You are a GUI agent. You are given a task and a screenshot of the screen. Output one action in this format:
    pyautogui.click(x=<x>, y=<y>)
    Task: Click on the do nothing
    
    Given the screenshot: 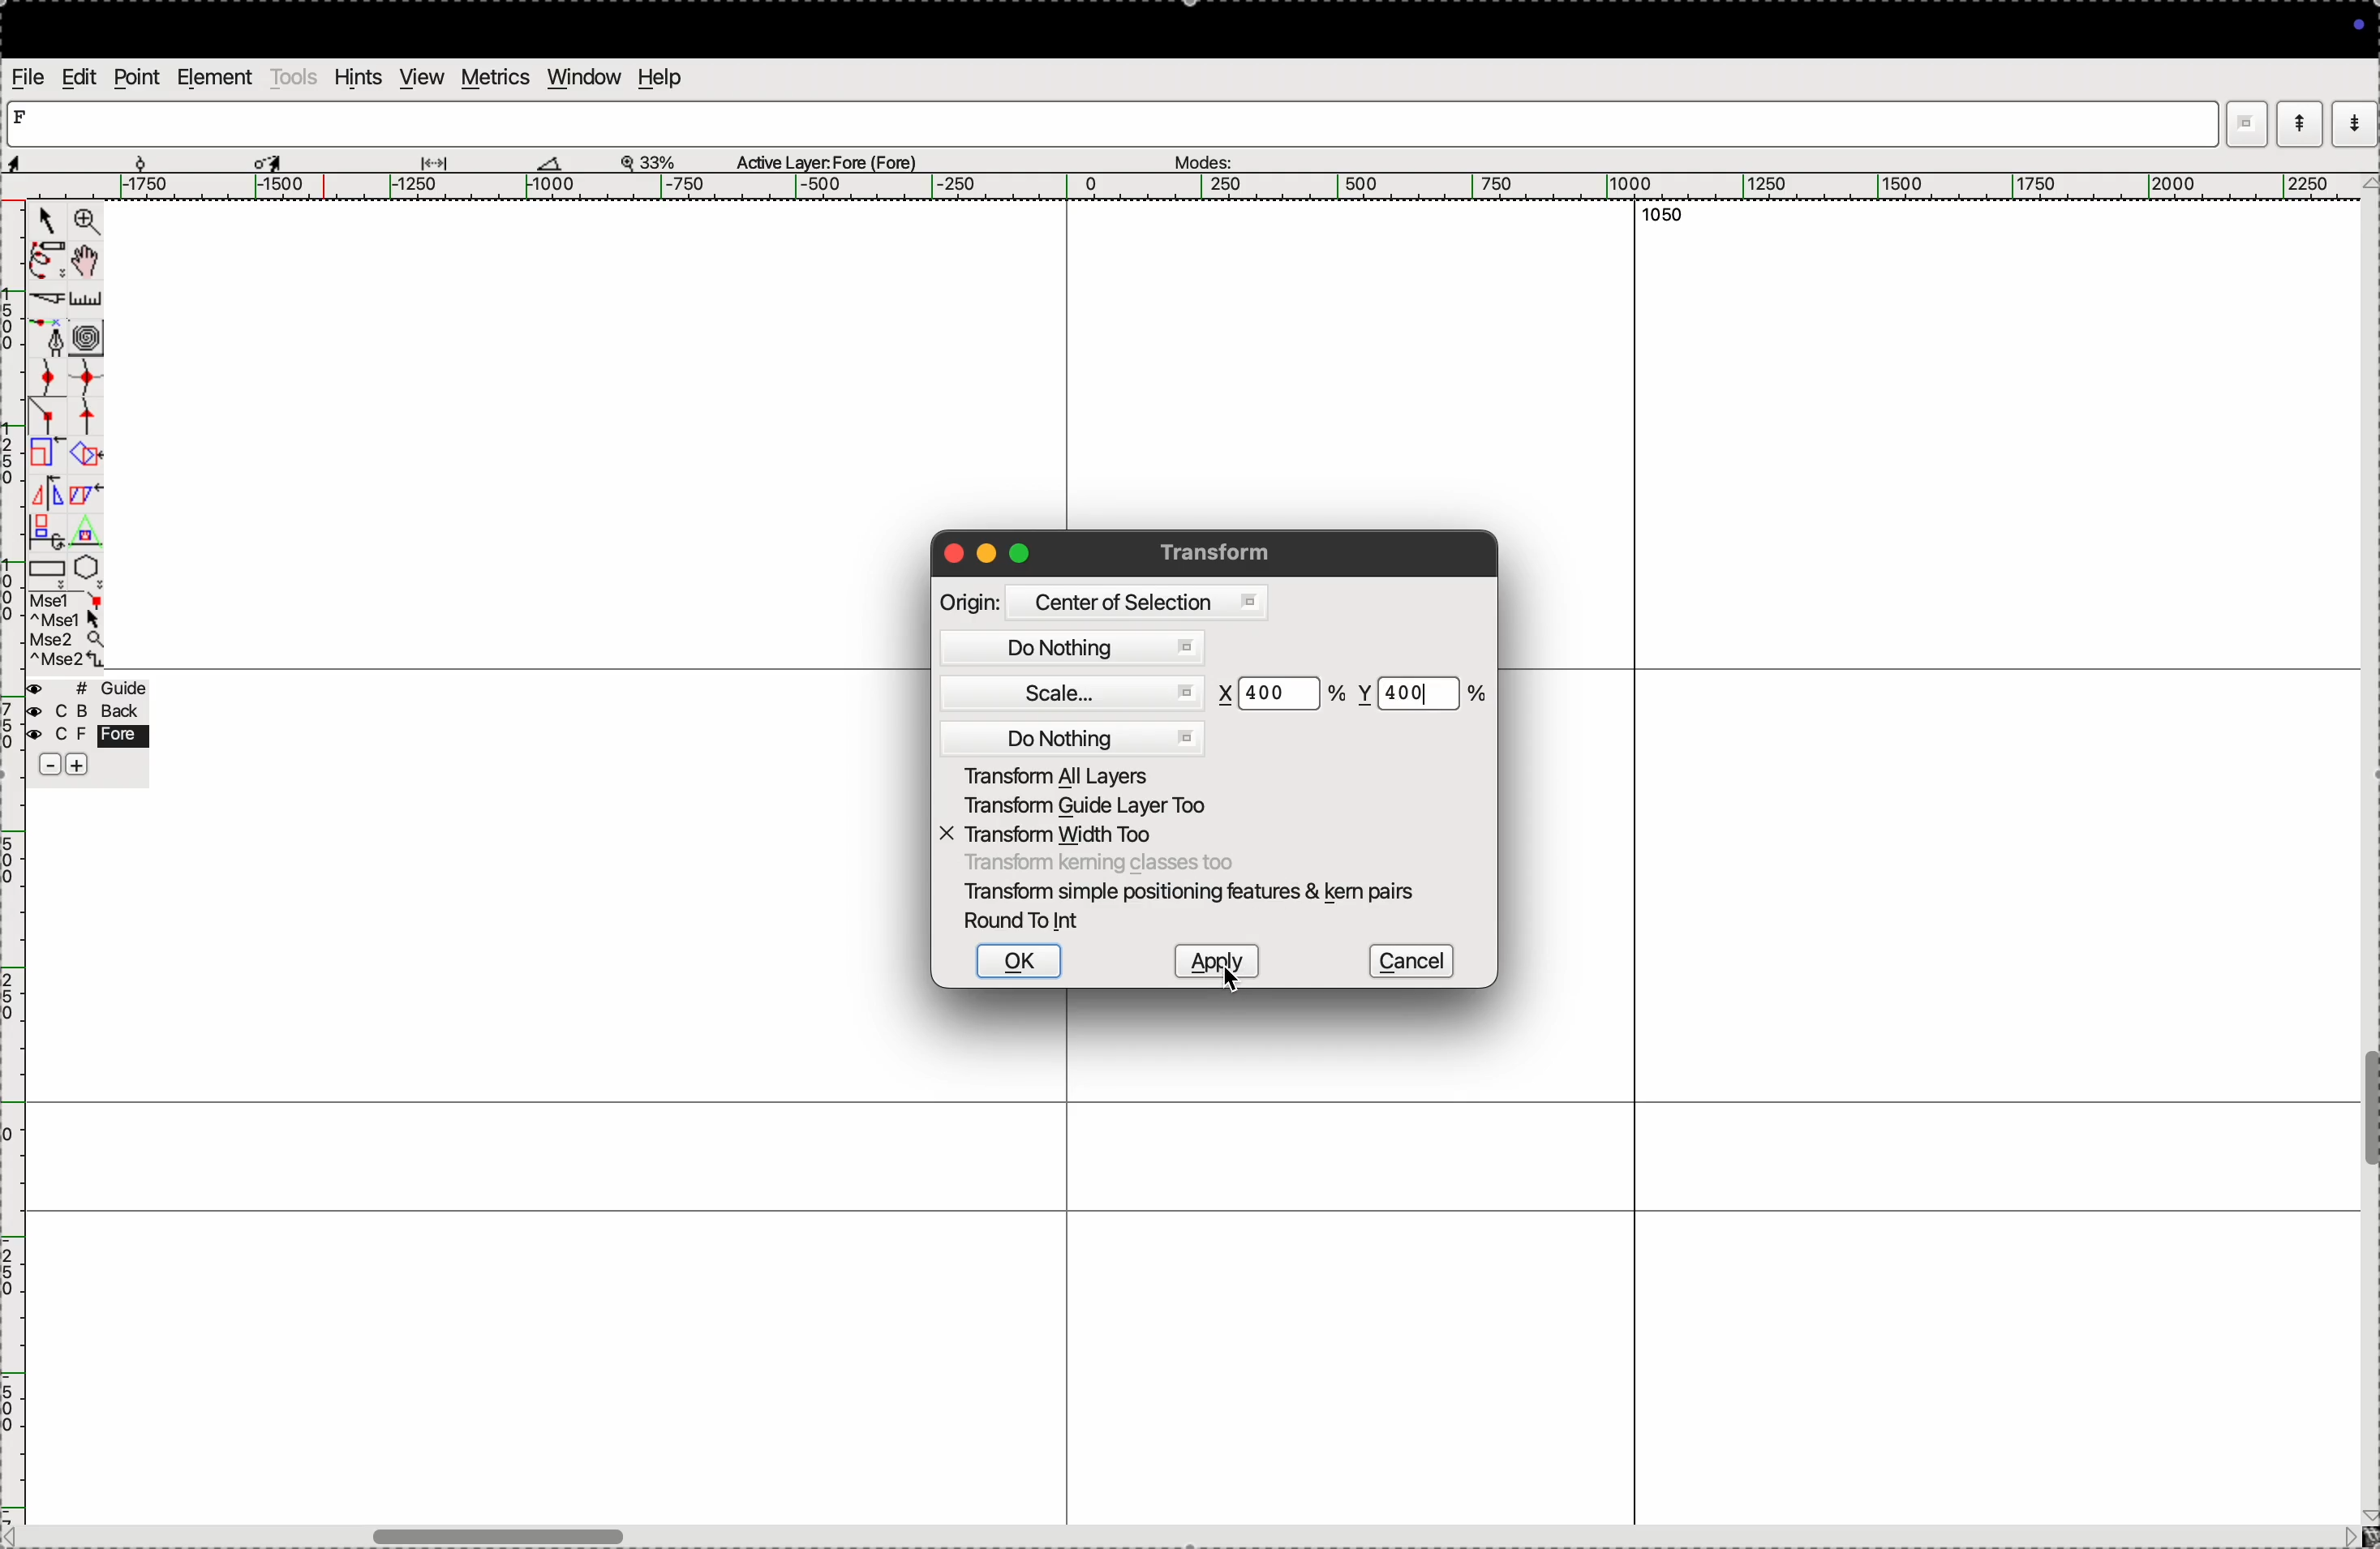 What is the action you would take?
    pyautogui.click(x=1076, y=737)
    